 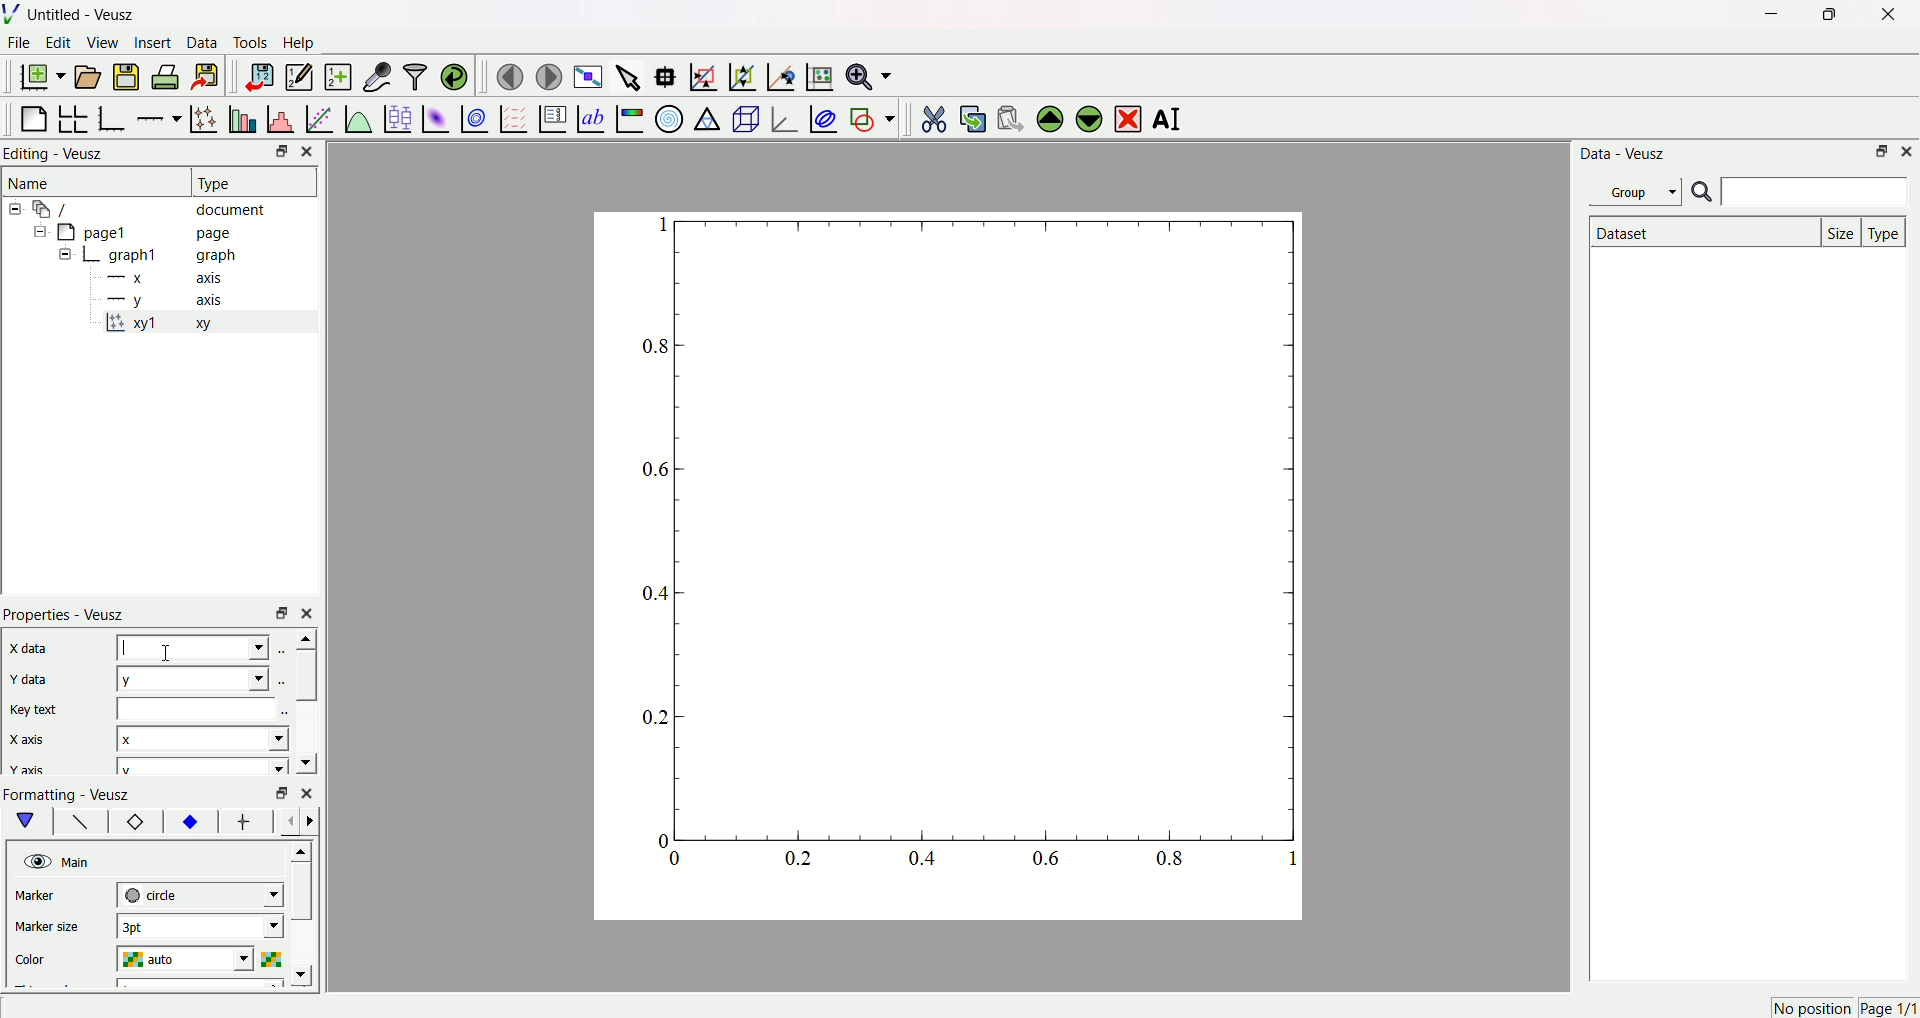 What do you see at coordinates (436, 117) in the screenshot?
I see `plot 2 d datasets as image` at bounding box center [436, 117].